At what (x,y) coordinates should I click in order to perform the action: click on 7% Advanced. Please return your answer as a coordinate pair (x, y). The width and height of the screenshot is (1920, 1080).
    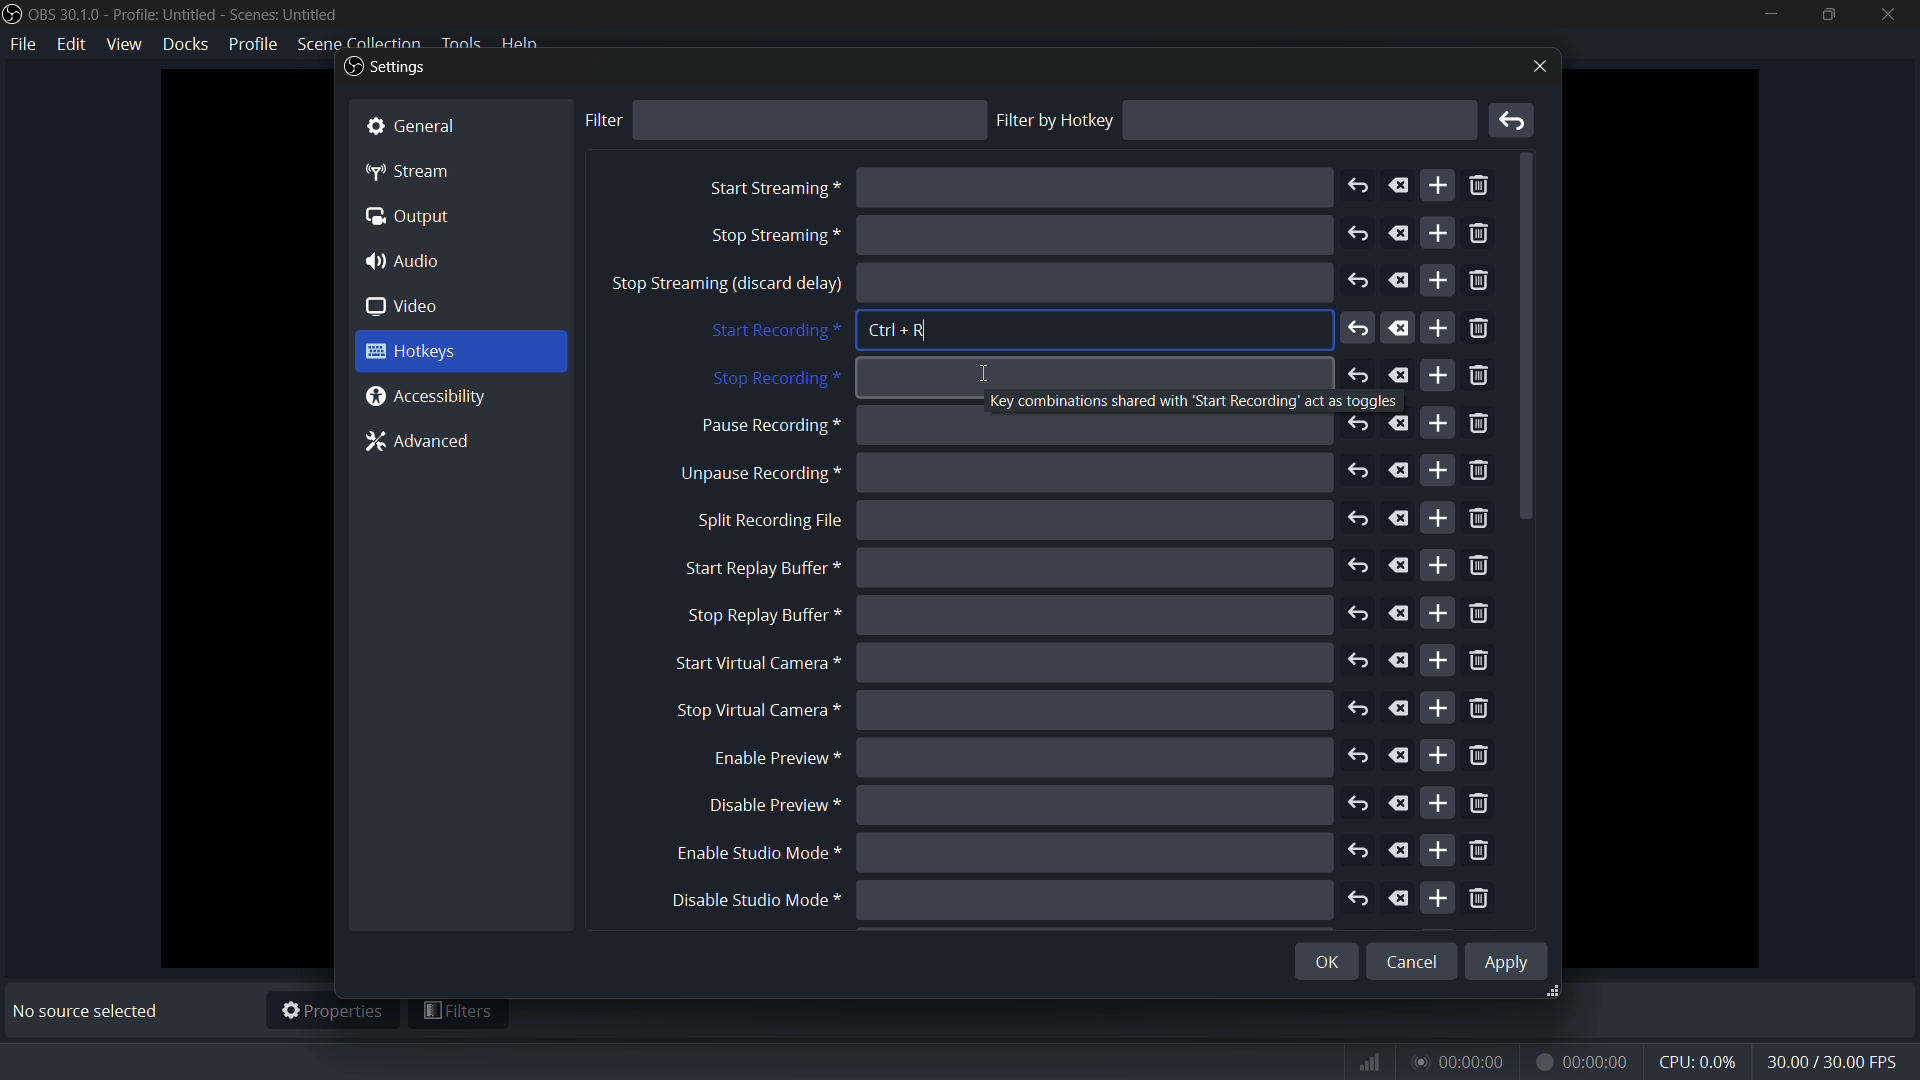
    Looking at the image, I should click on (427, 444).